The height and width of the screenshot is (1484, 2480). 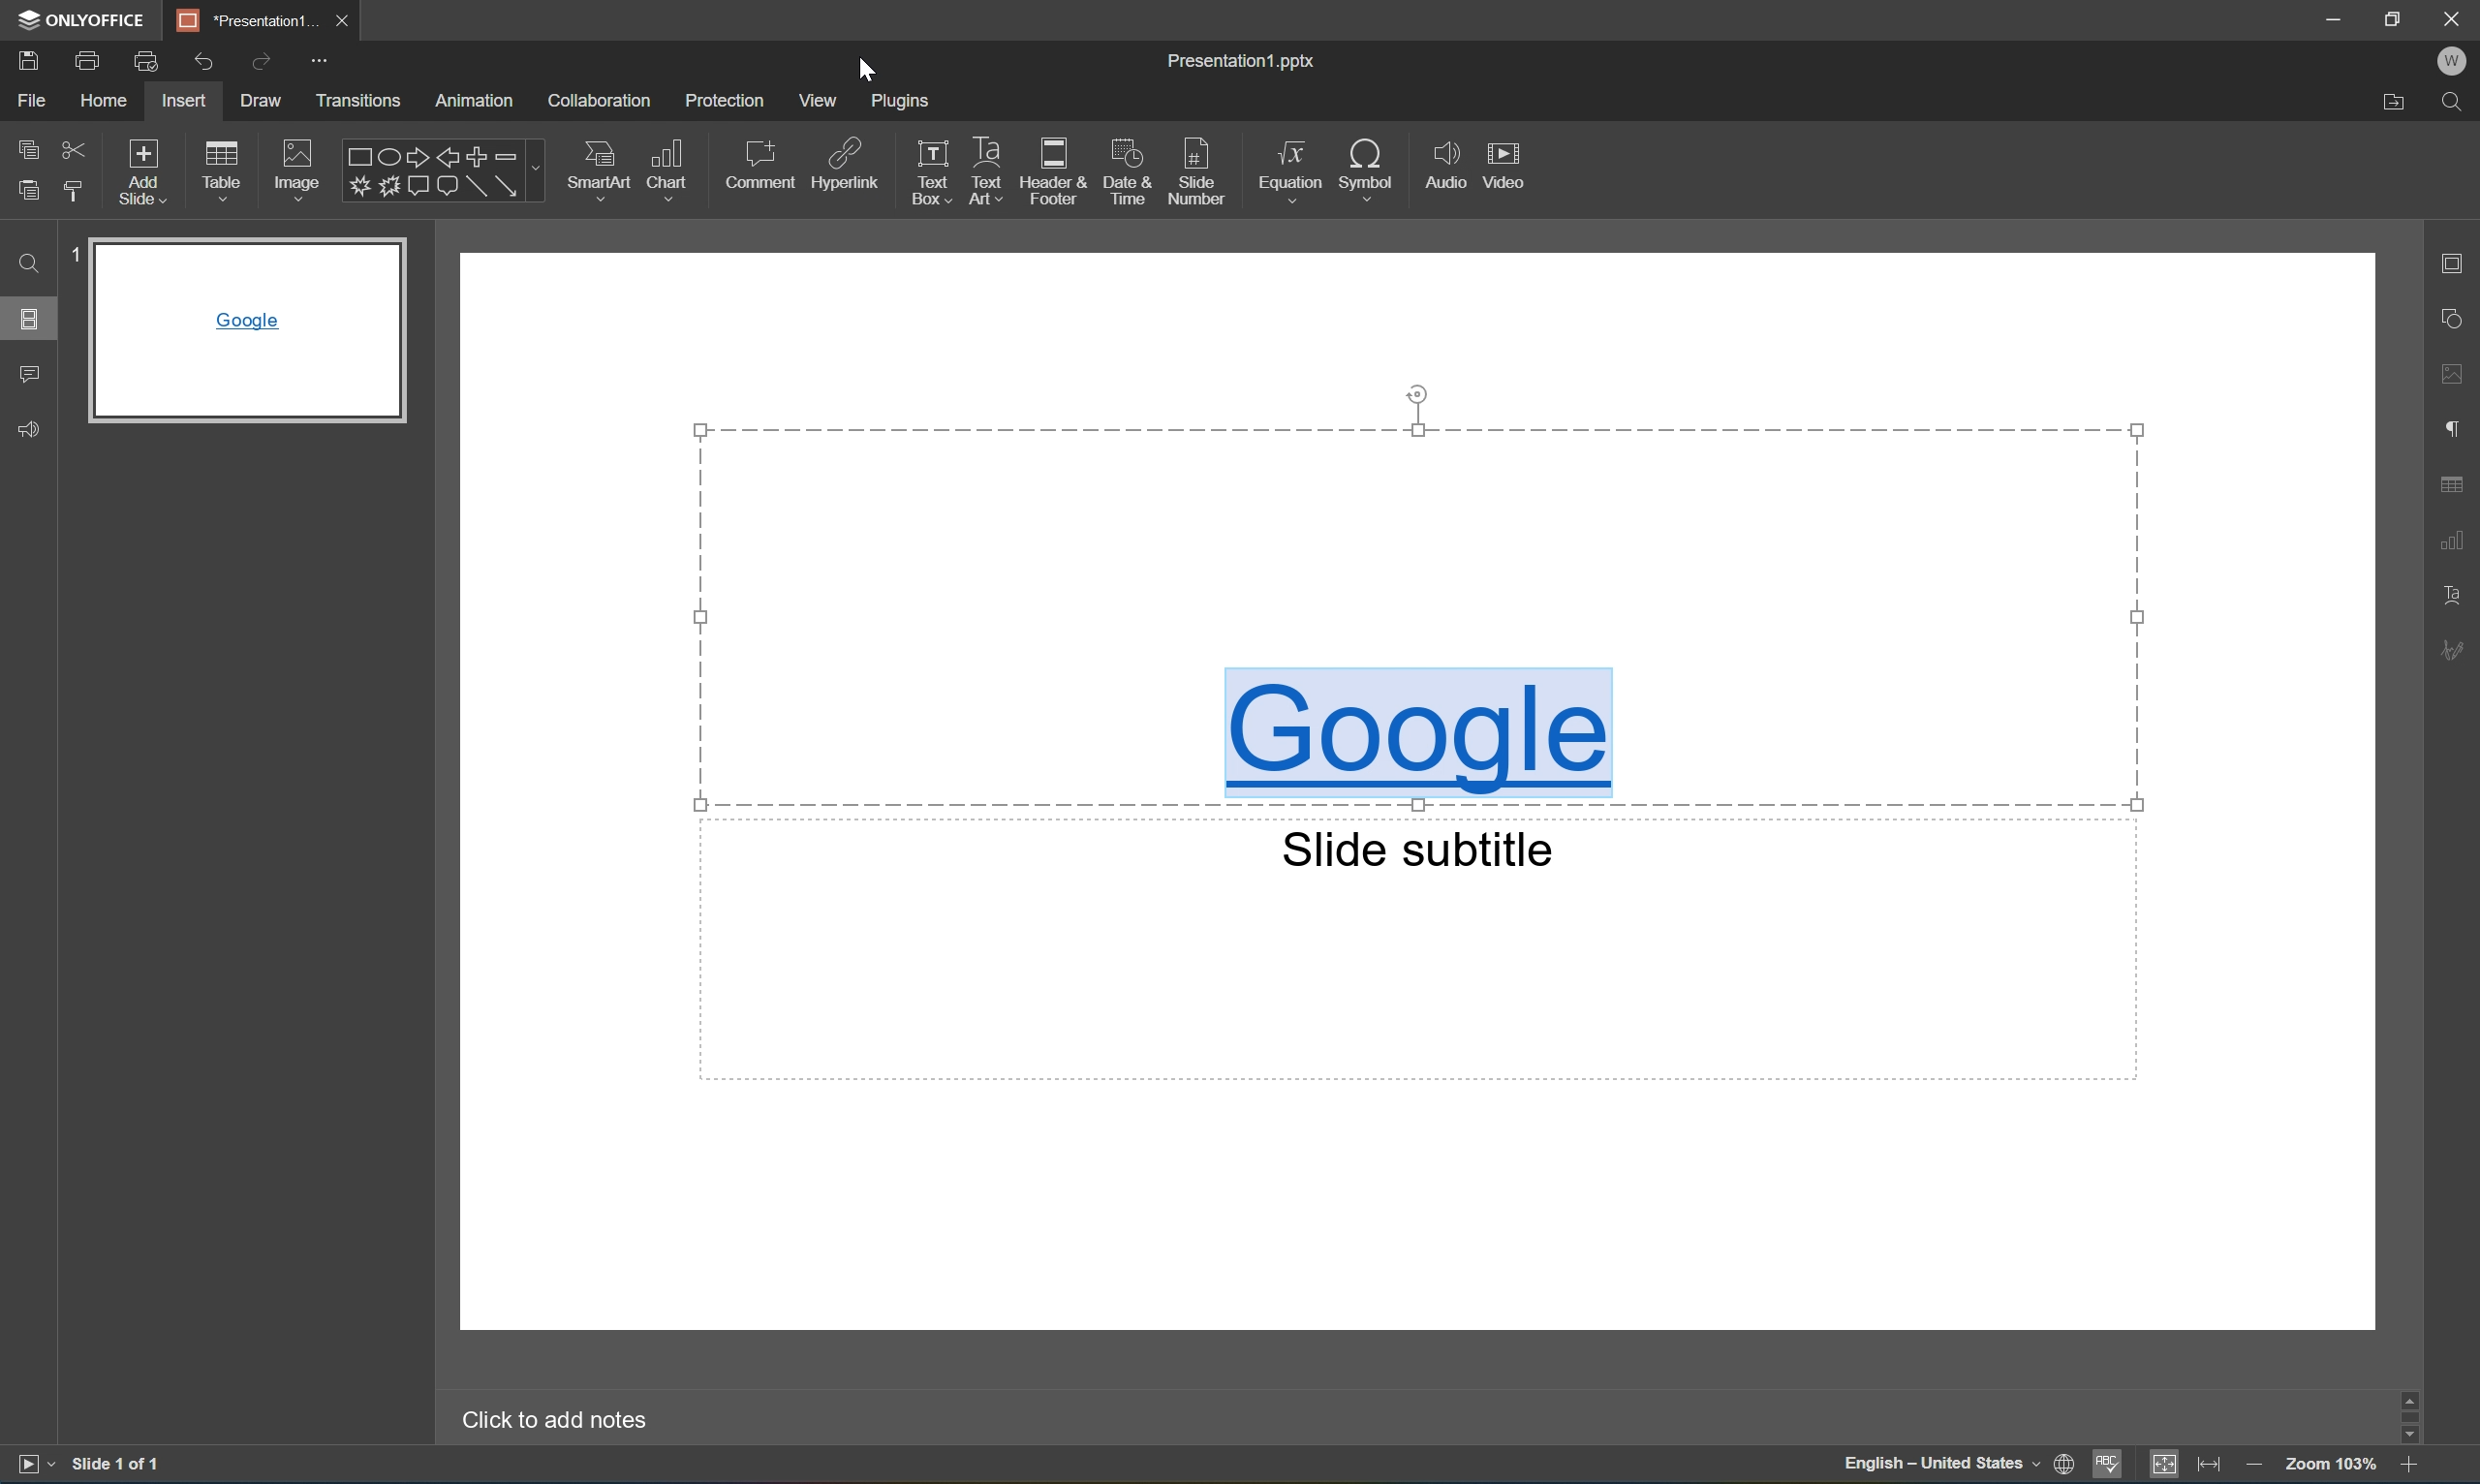 What do you see at coordinates (359, 101) in the screenshot?
I see `Transitions` at bounding box center [359, 101].